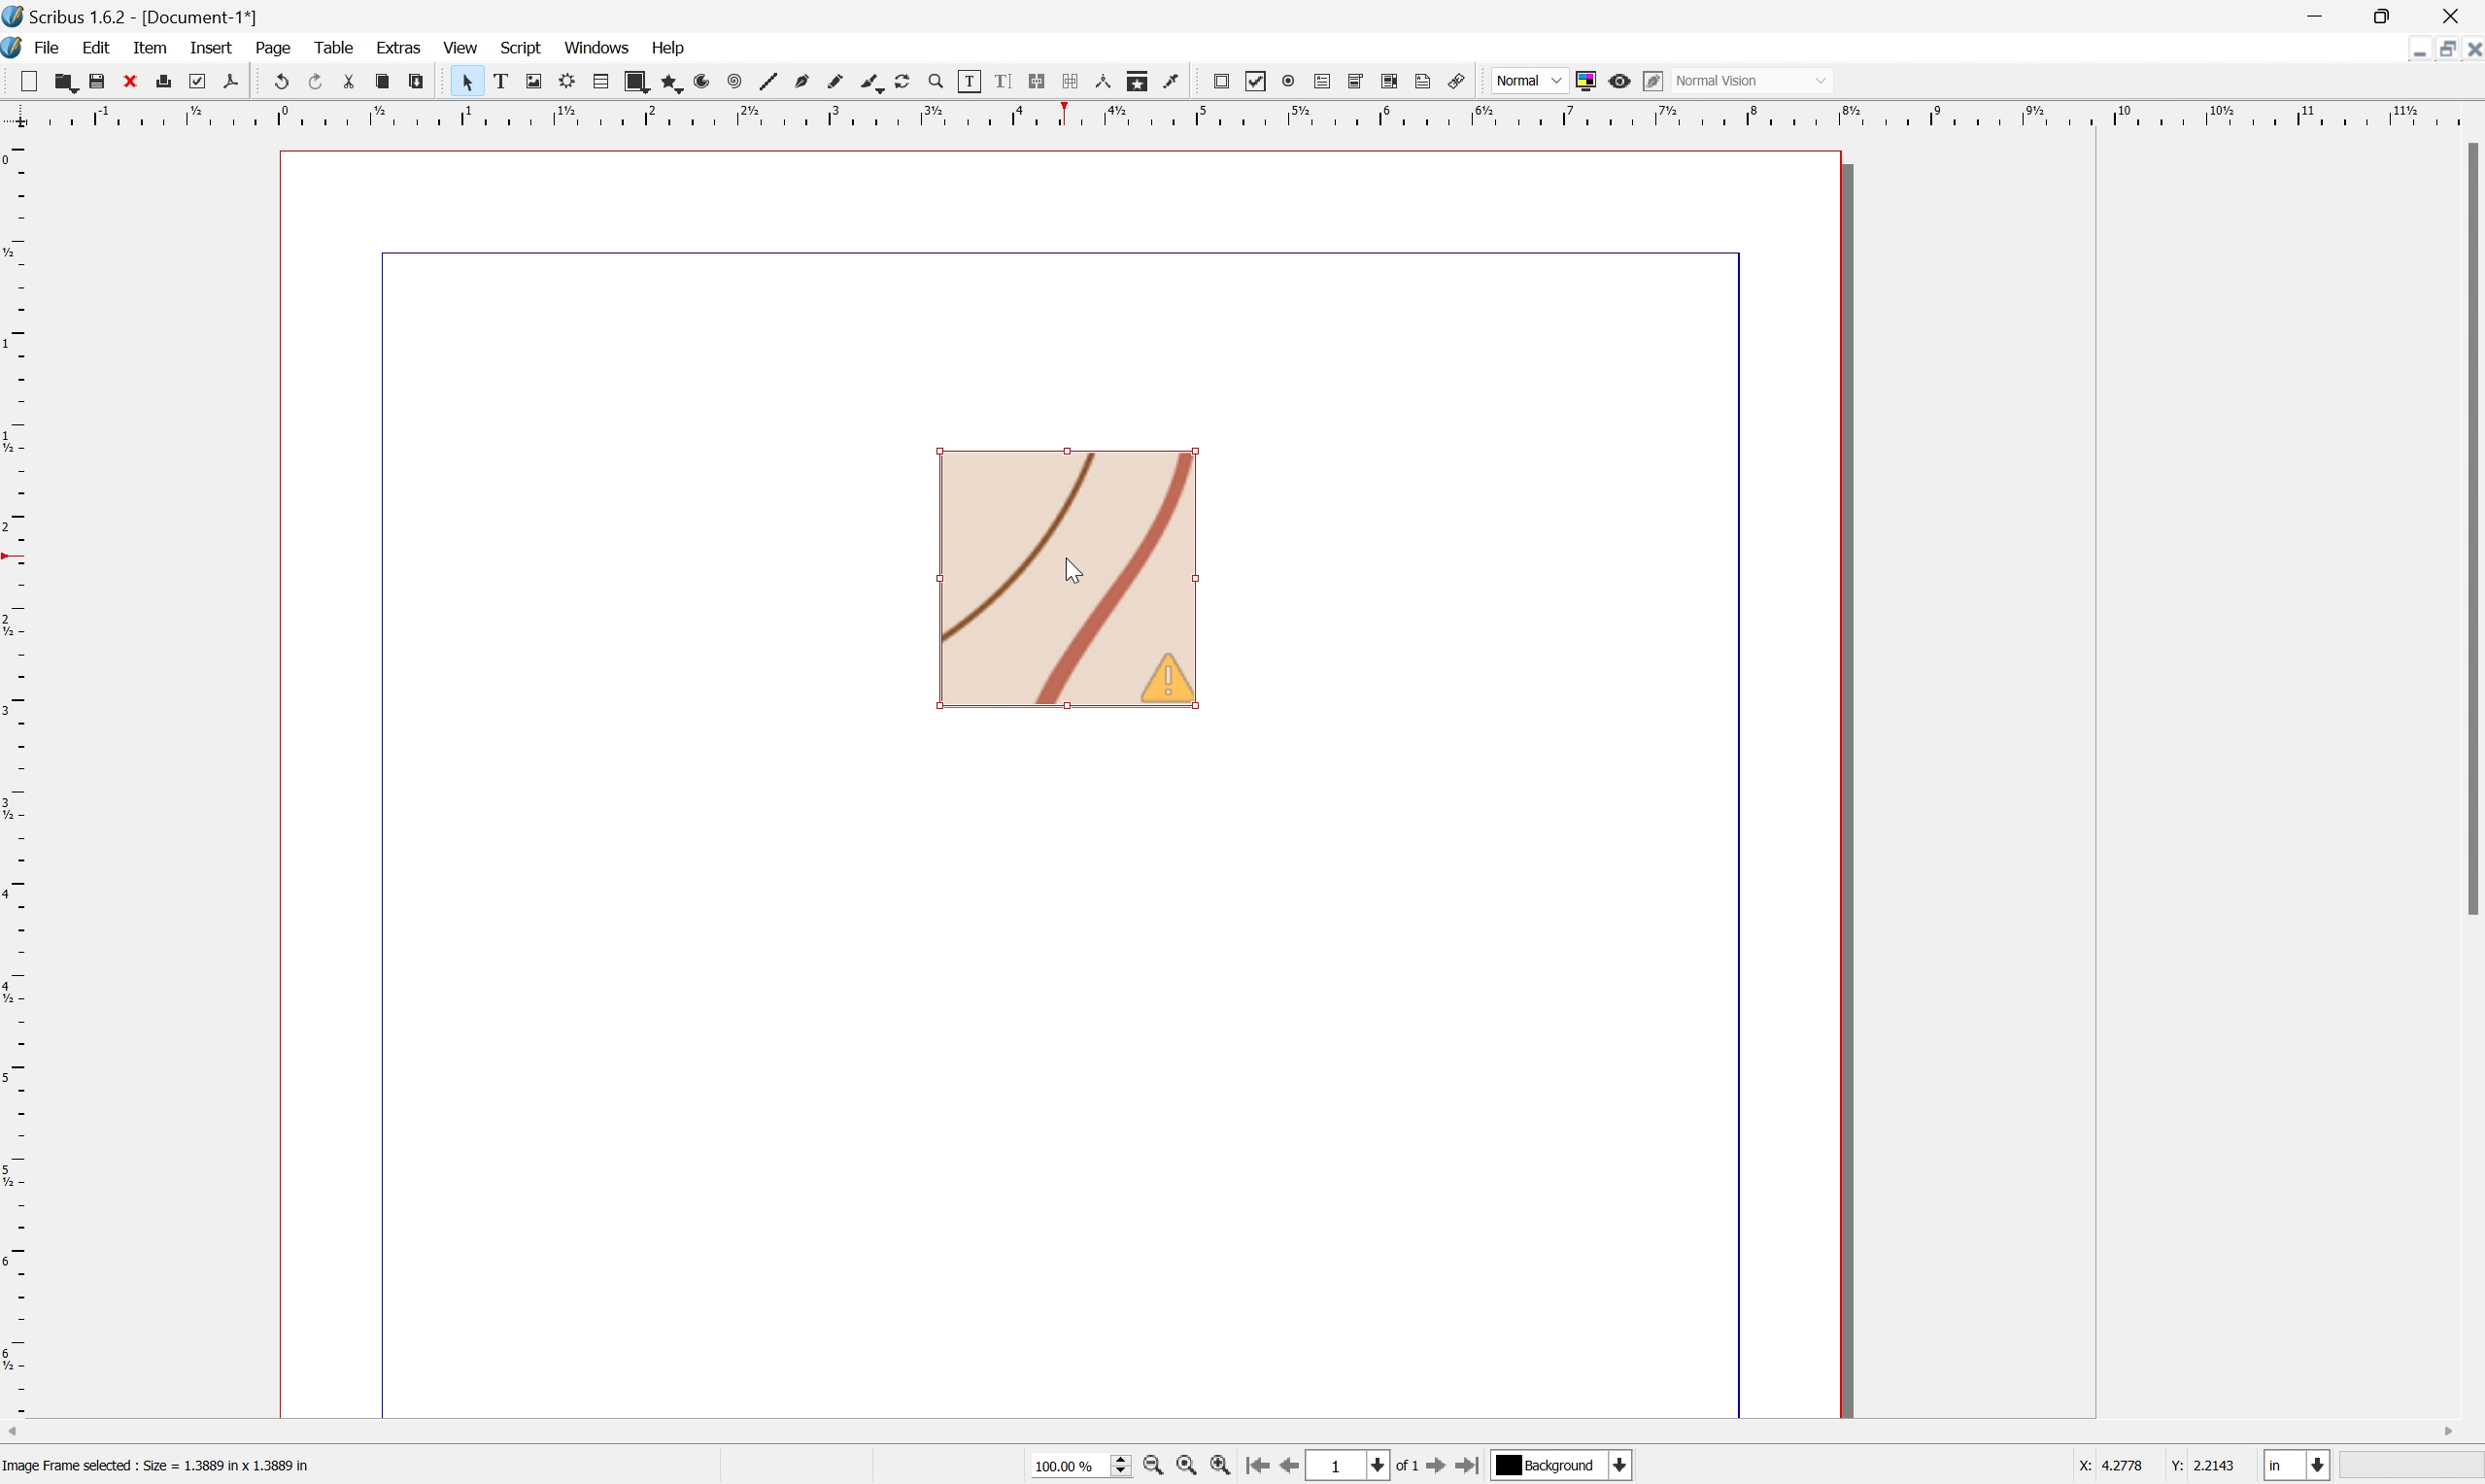 The height and width of the screenshot is (1484, 2485). I want to click on First Page, so click(1260, 1465).